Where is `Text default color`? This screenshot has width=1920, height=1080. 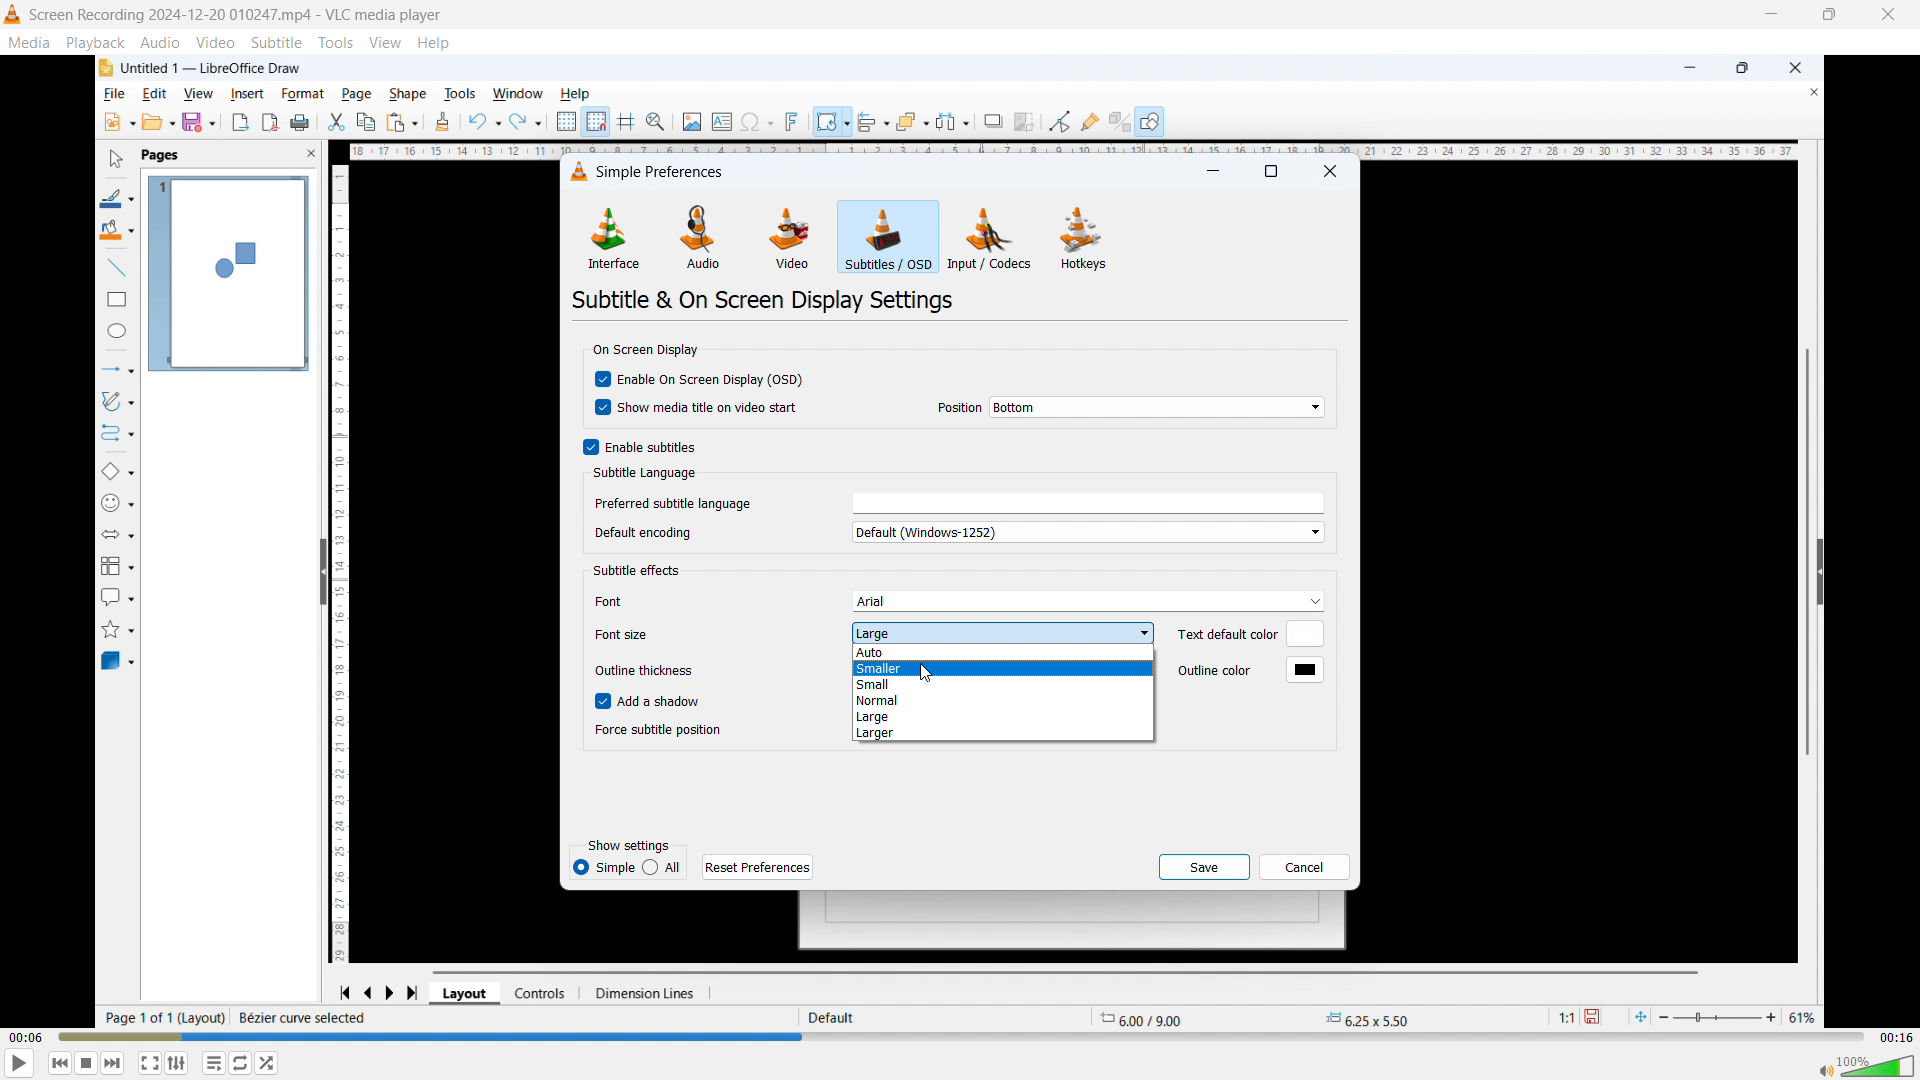
Text default color is located at coordinates (1224, 634).